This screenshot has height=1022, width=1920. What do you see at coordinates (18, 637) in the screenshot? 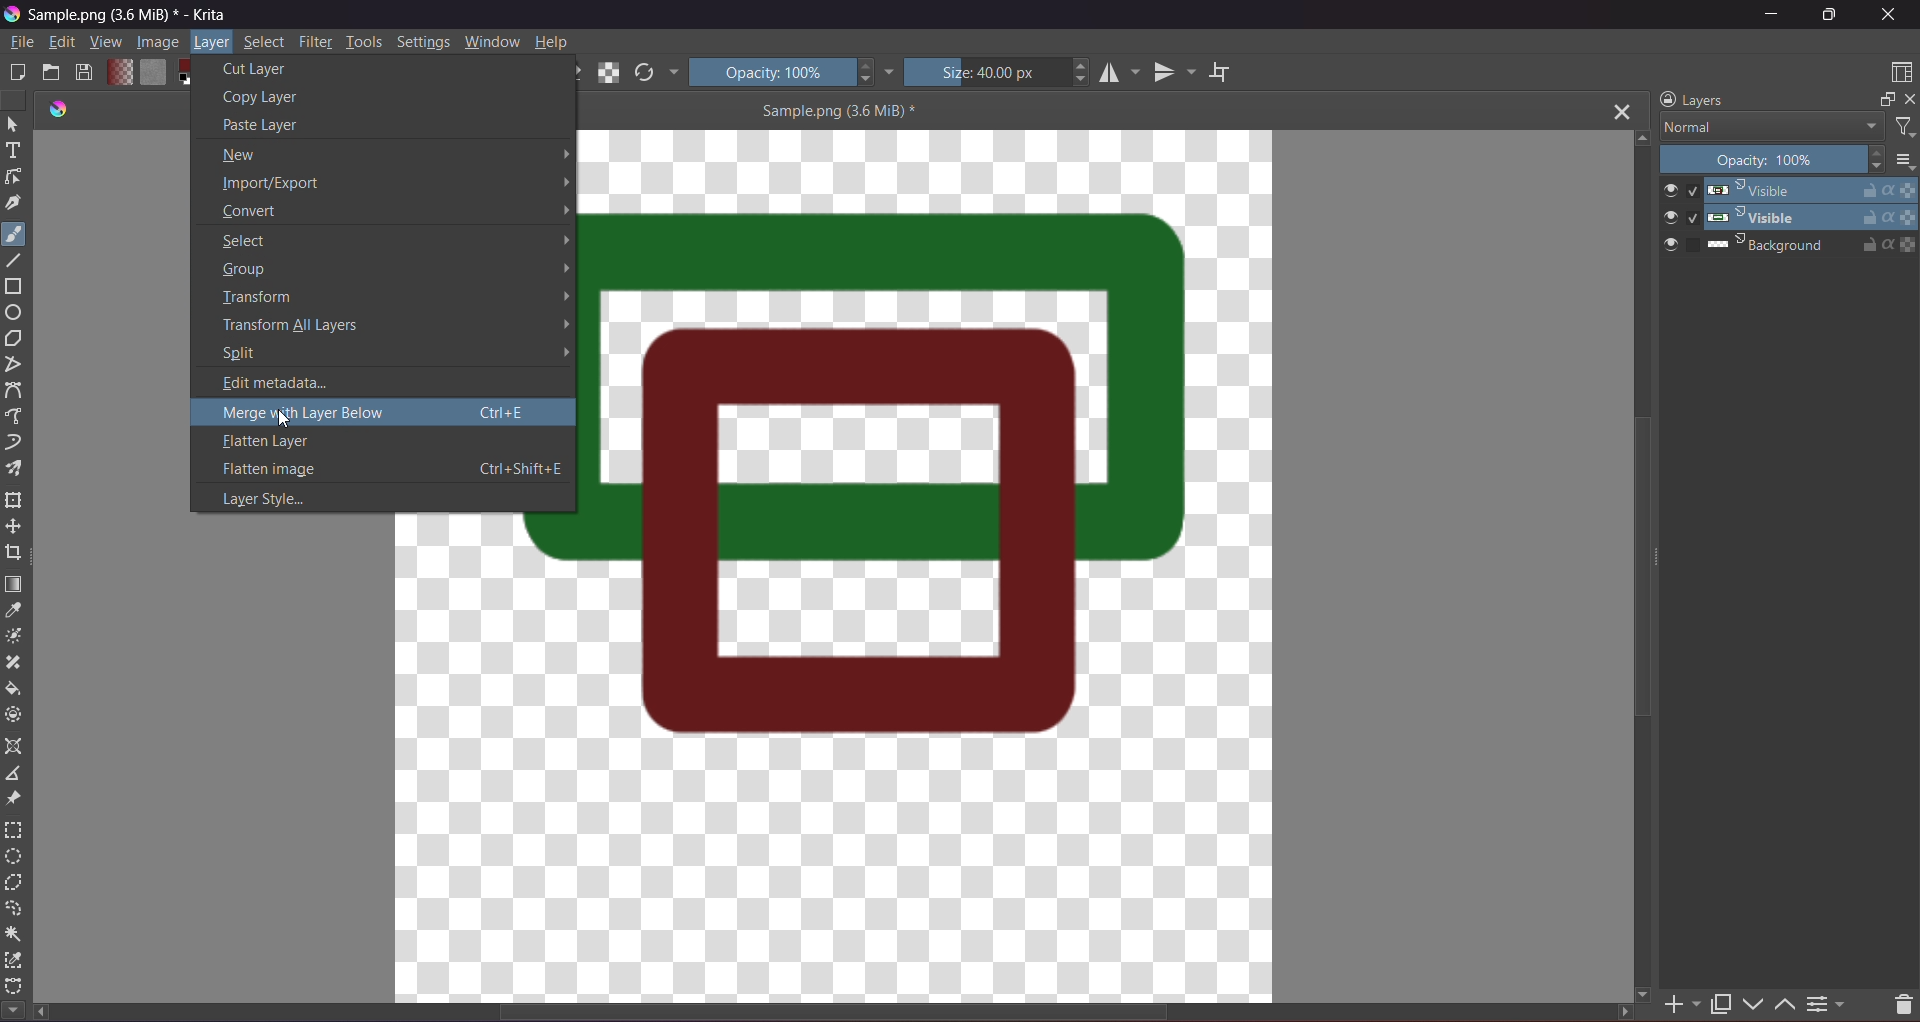
I see `Colorize Mask` at bounding box center [18, 637].